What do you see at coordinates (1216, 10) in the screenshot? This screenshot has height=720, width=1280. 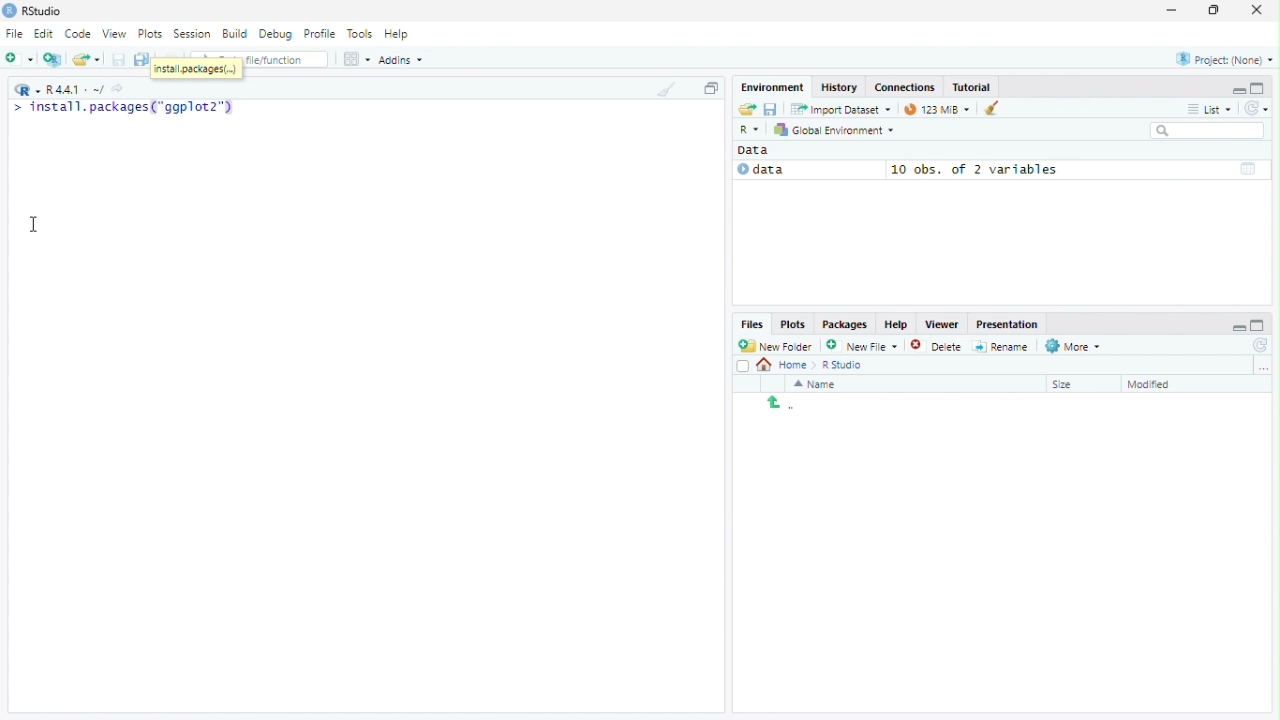 I see `Maximize` at bounding box center [1216, 10].